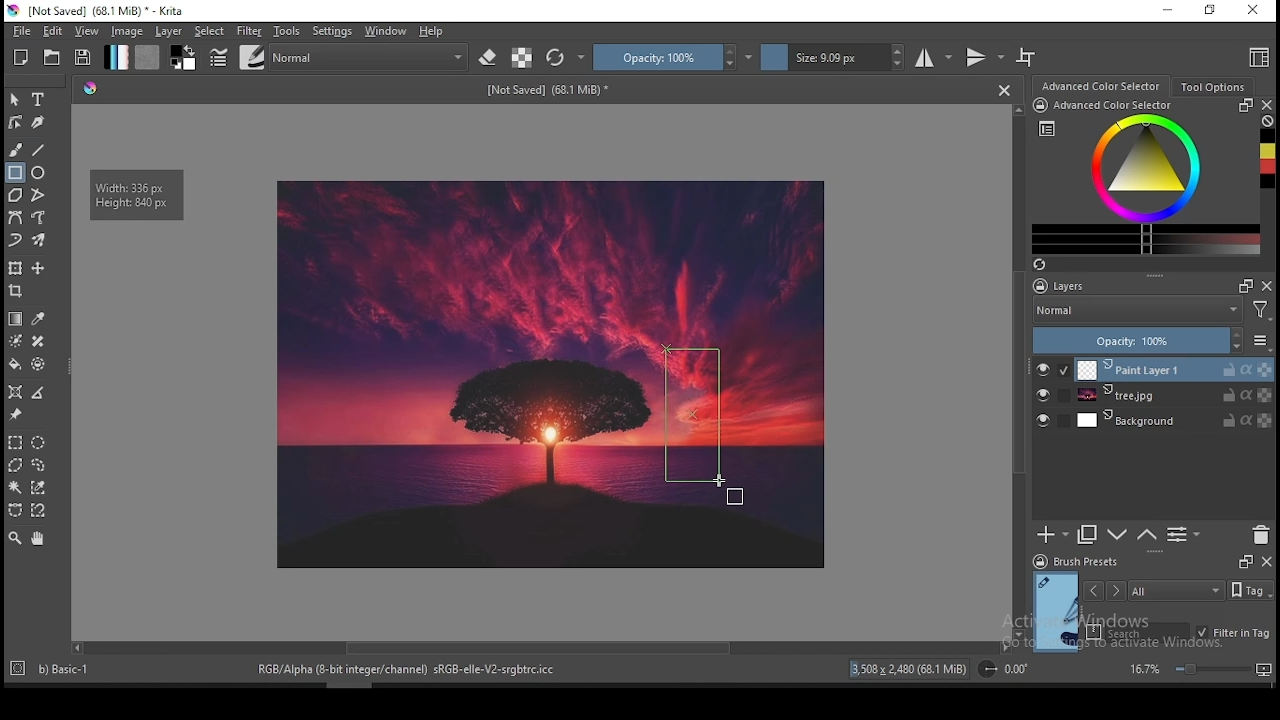  I want to click on restore, so click(1209, 11).